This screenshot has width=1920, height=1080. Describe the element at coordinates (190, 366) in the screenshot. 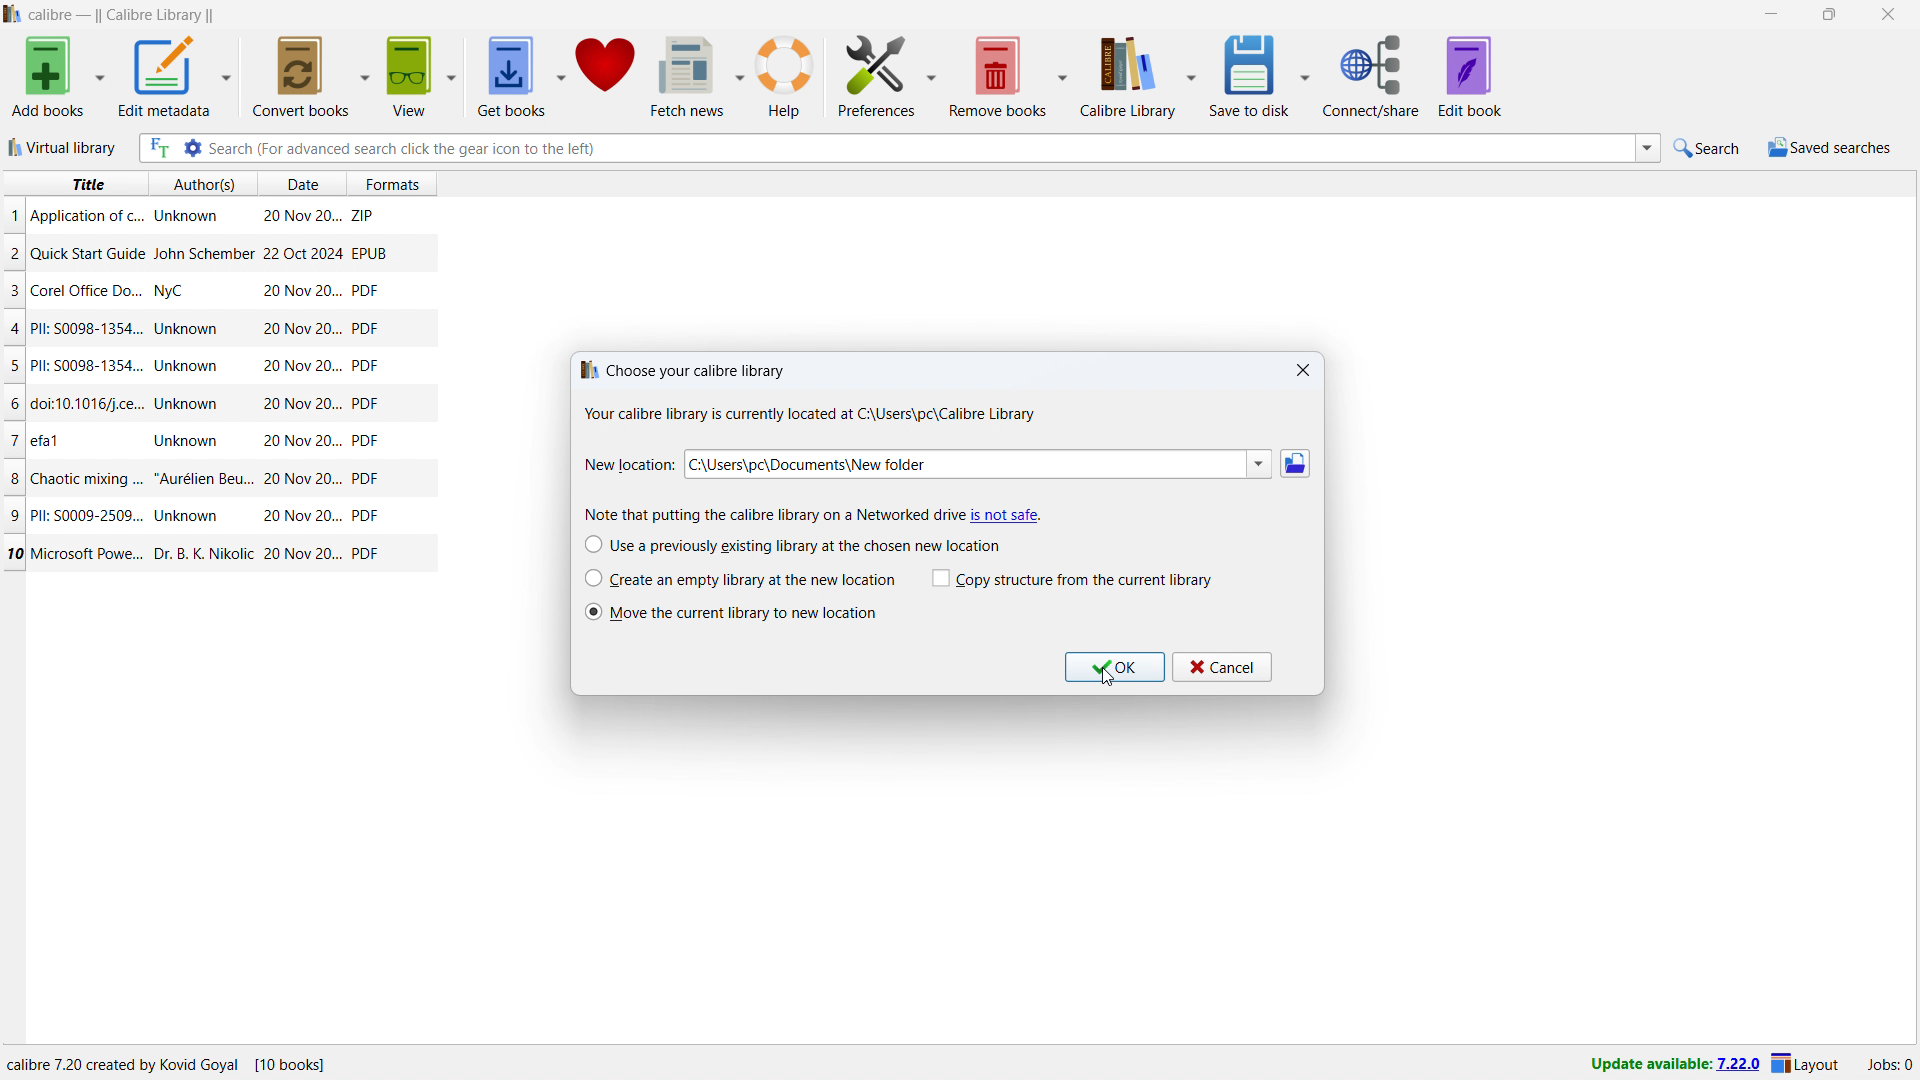

I see `Author` at that location.